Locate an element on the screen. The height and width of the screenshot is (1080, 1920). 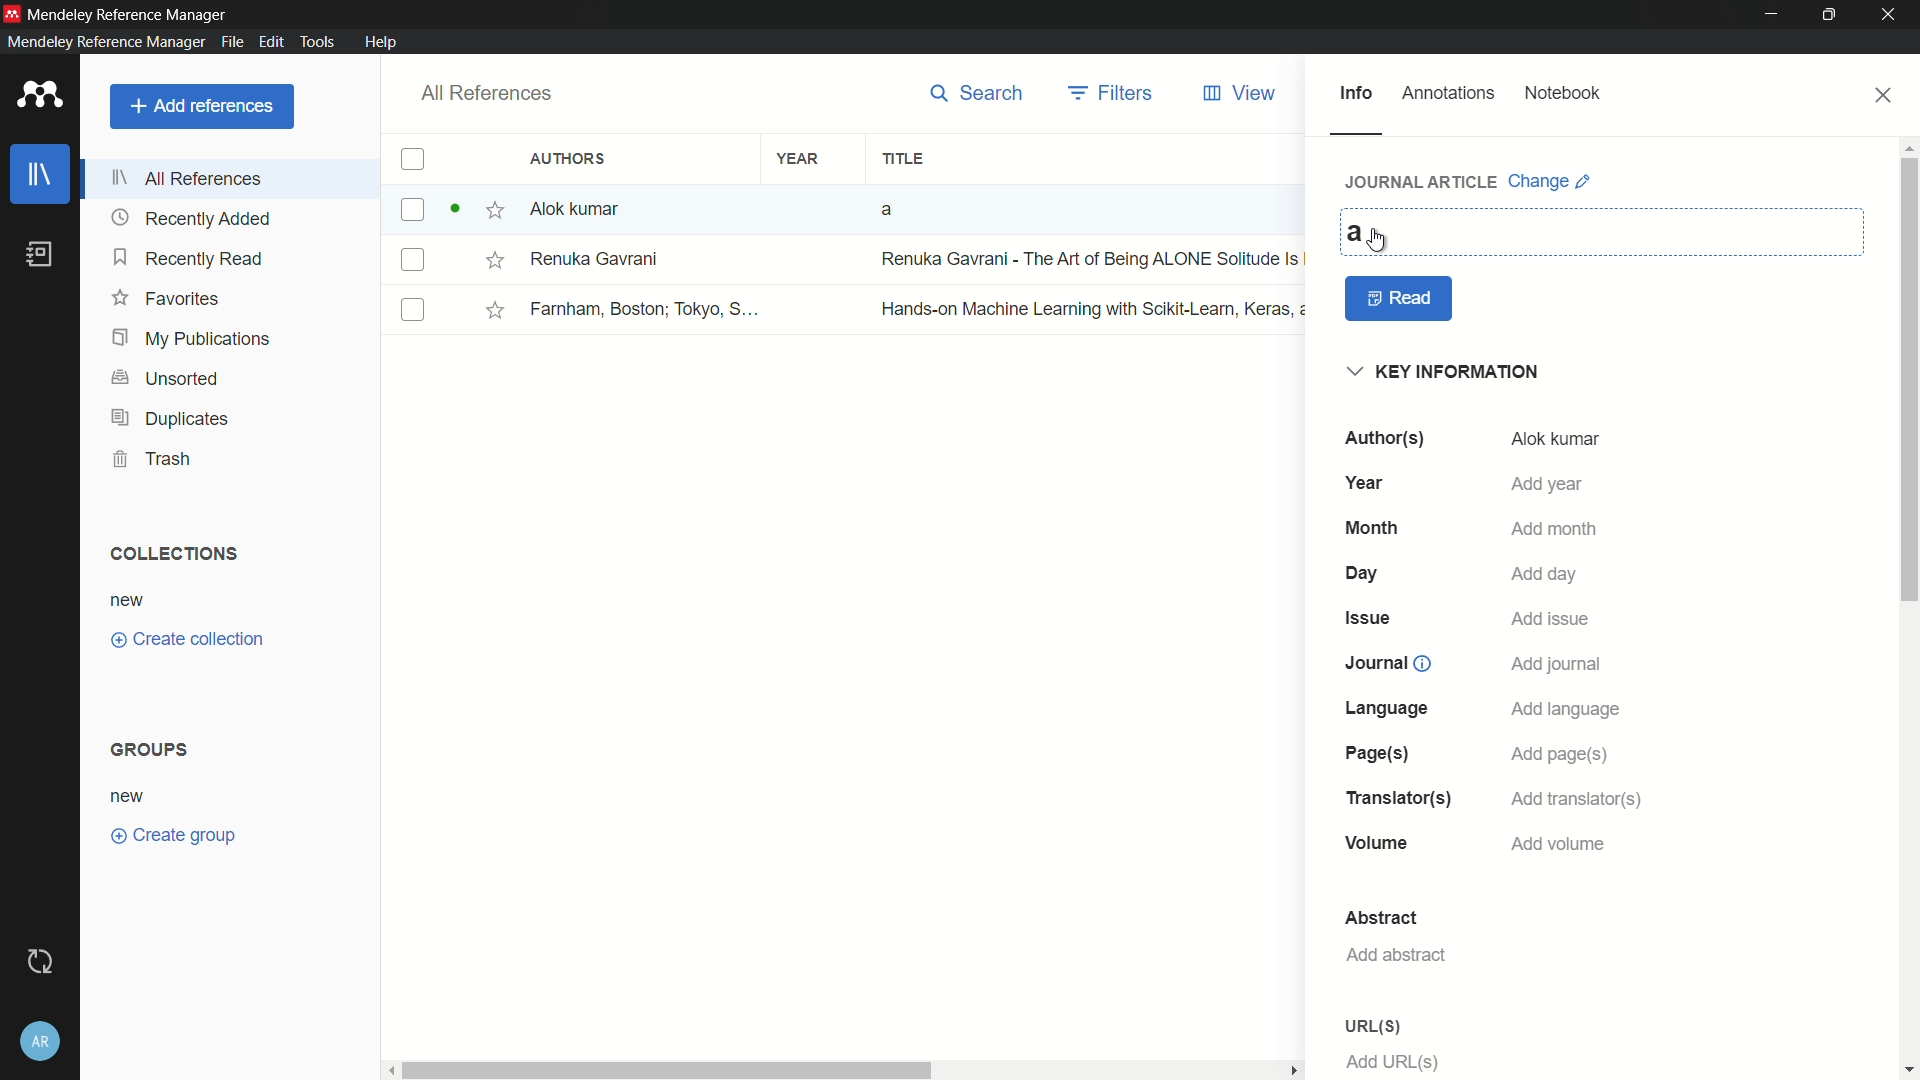
add abstract is located at coordinates (1395, 955).